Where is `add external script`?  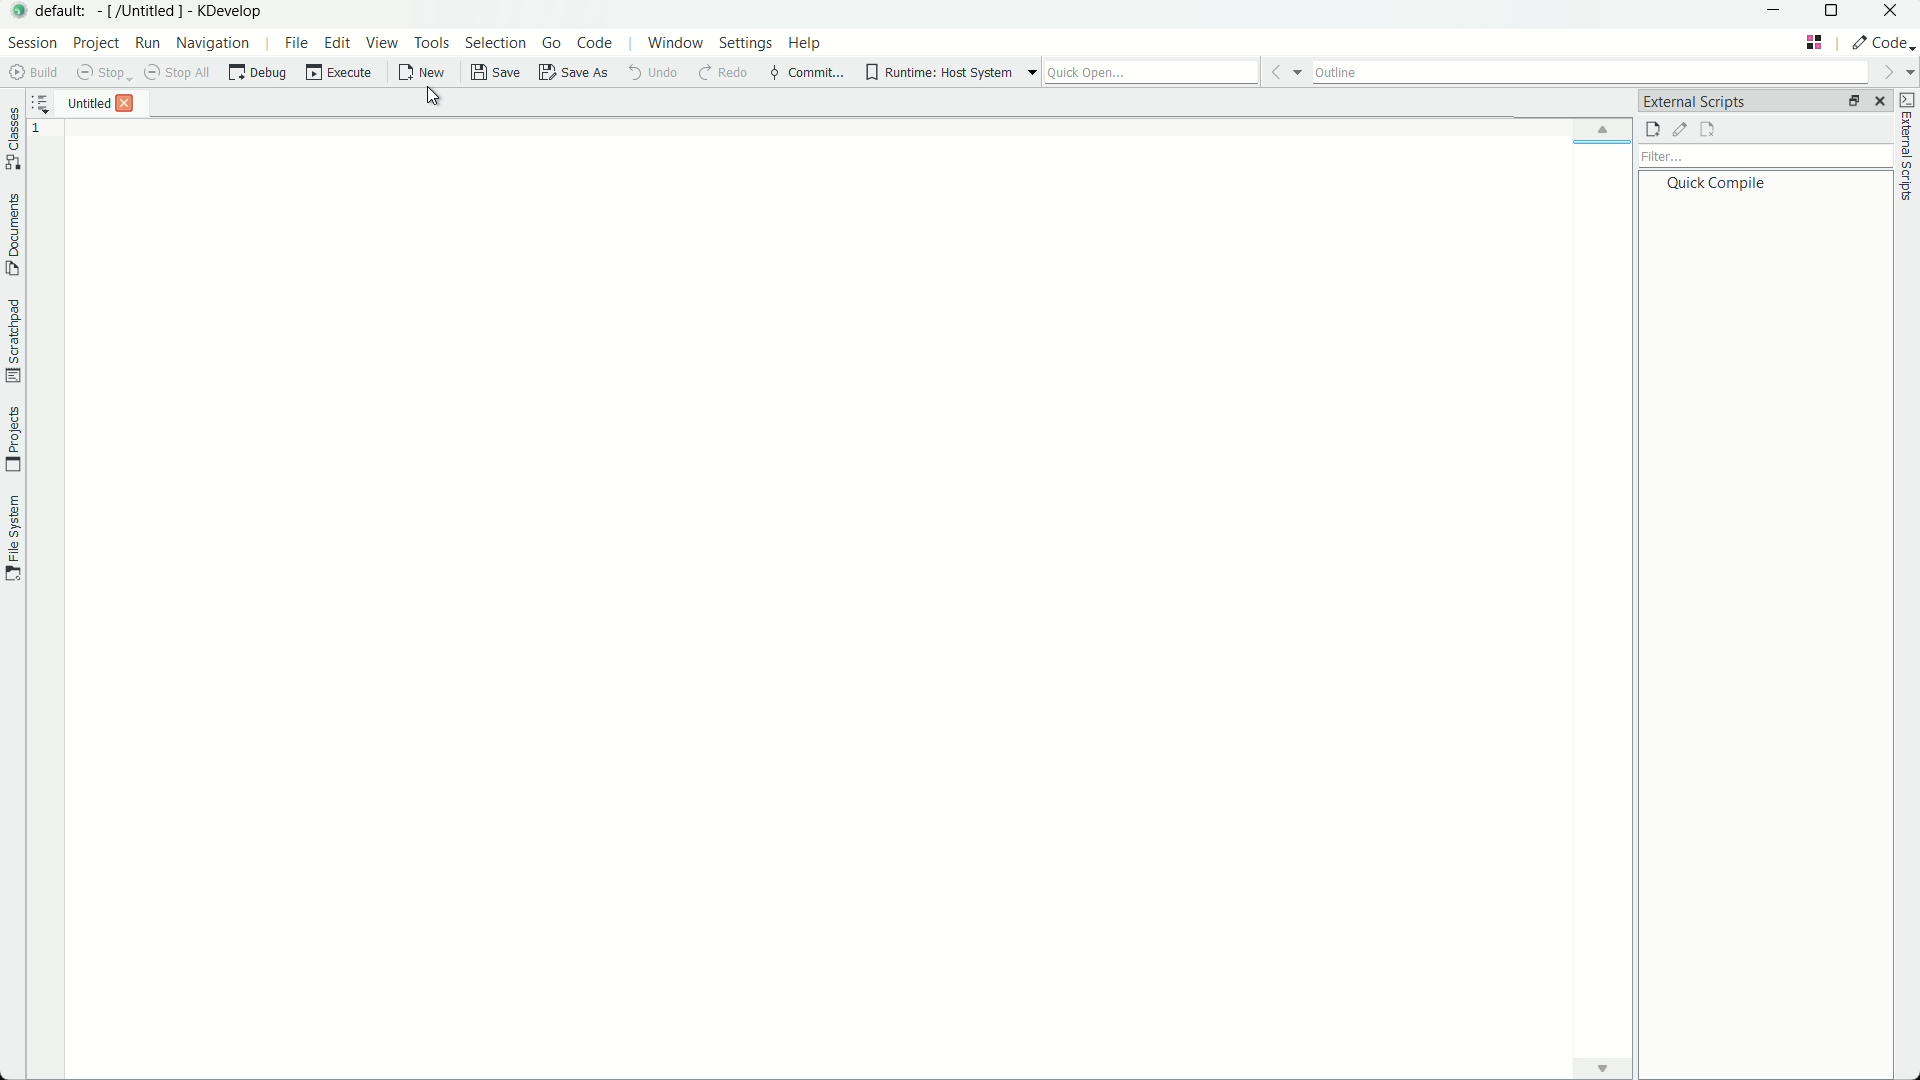
add external script is located at coordinates (1652, 130).